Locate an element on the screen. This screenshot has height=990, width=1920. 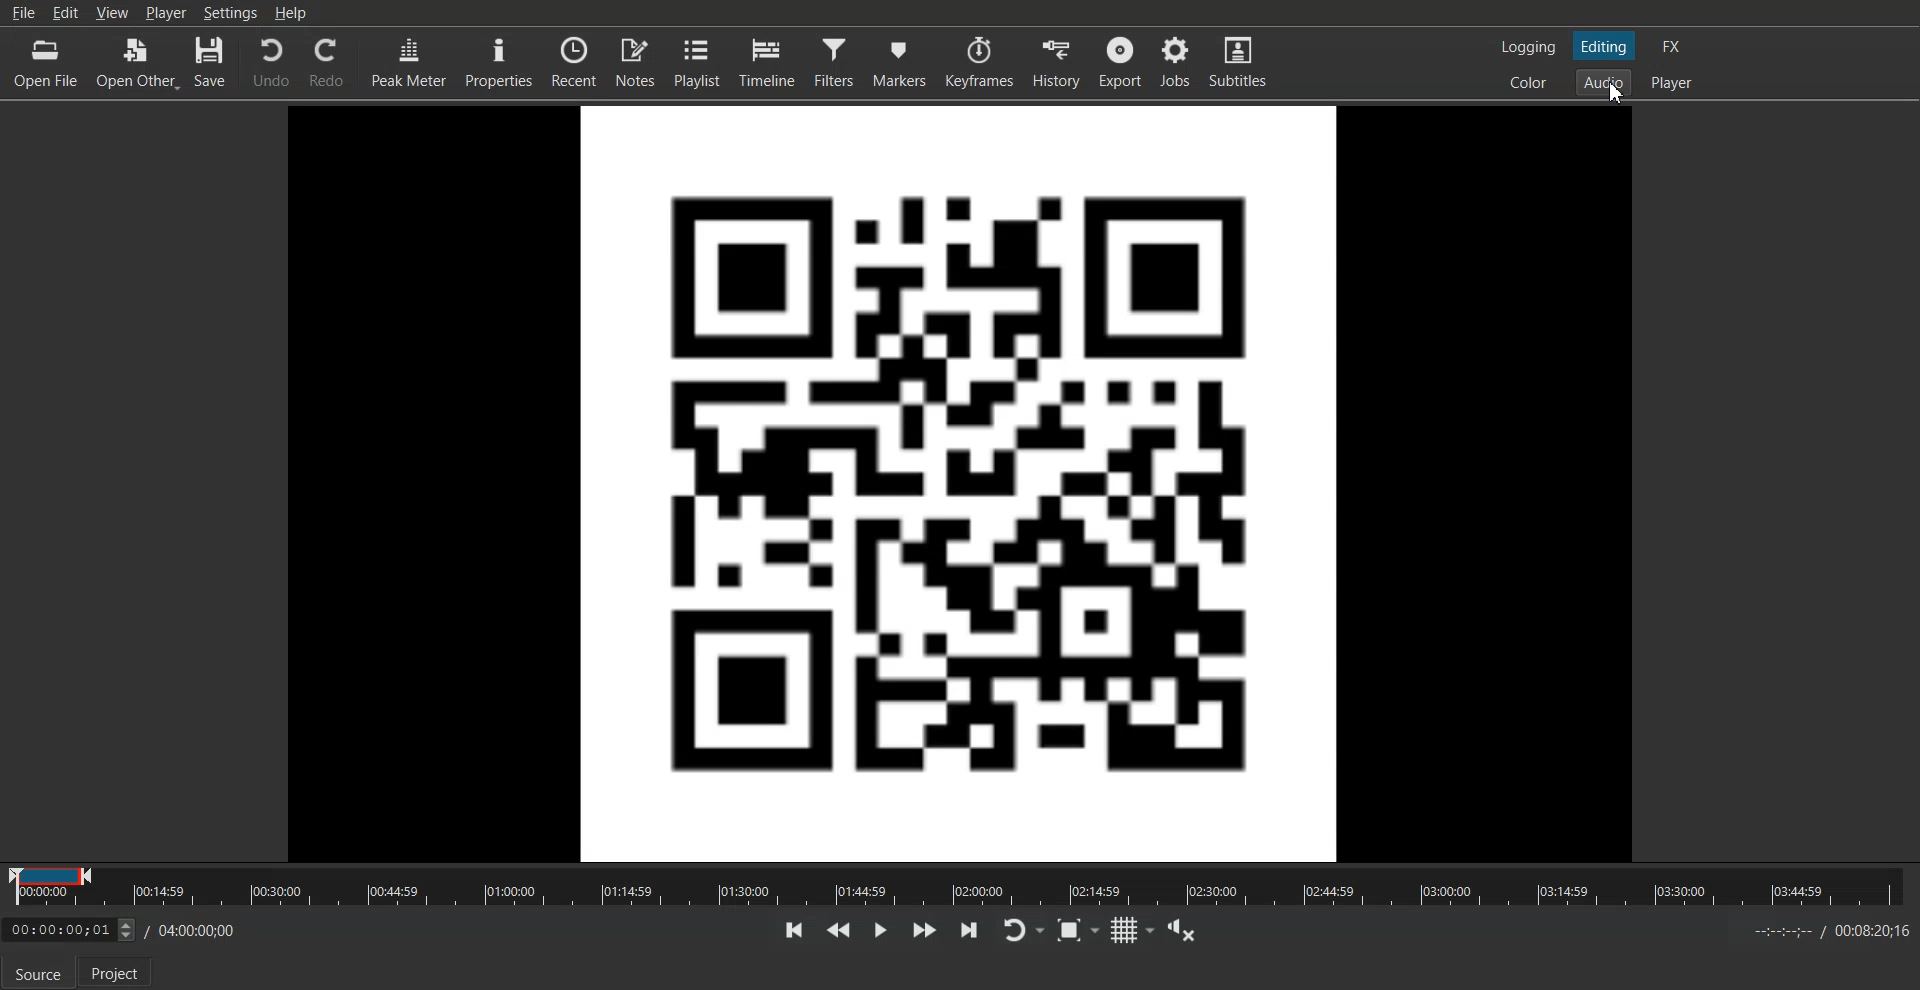
Edit is located at coordinates (66, 12).